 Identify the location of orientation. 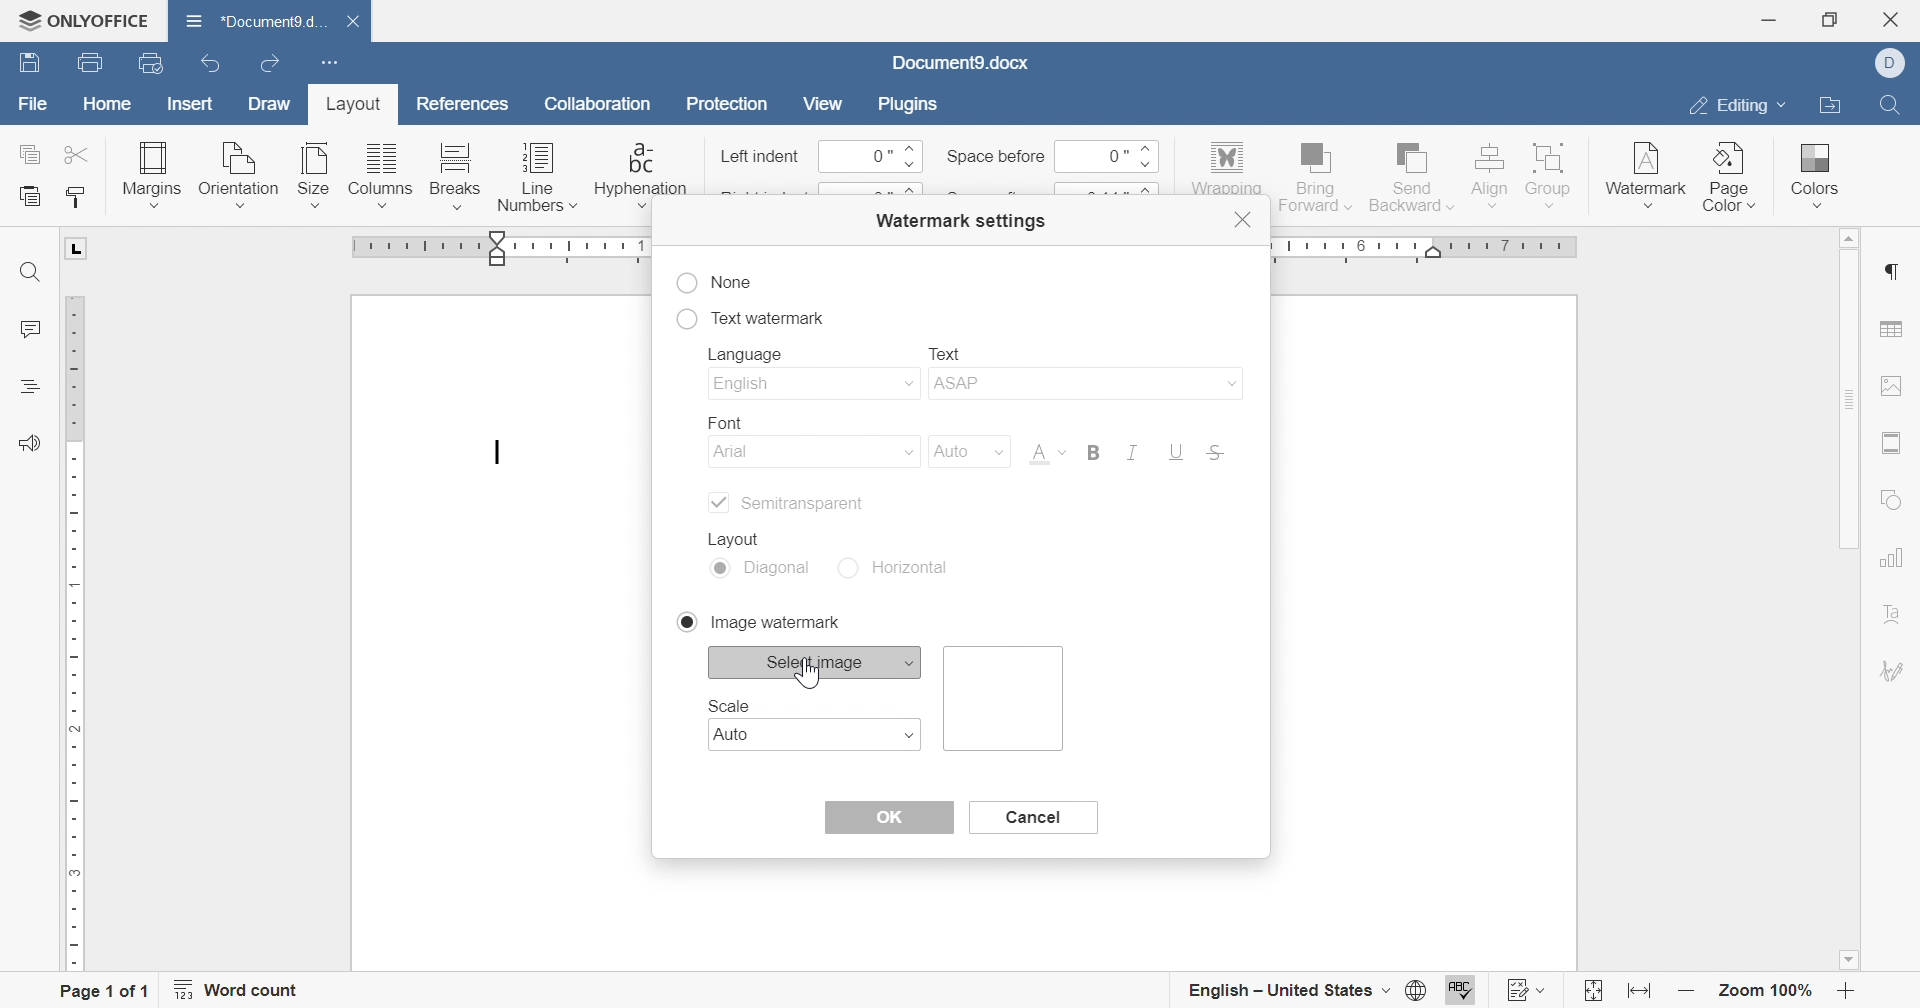
(238, 176).